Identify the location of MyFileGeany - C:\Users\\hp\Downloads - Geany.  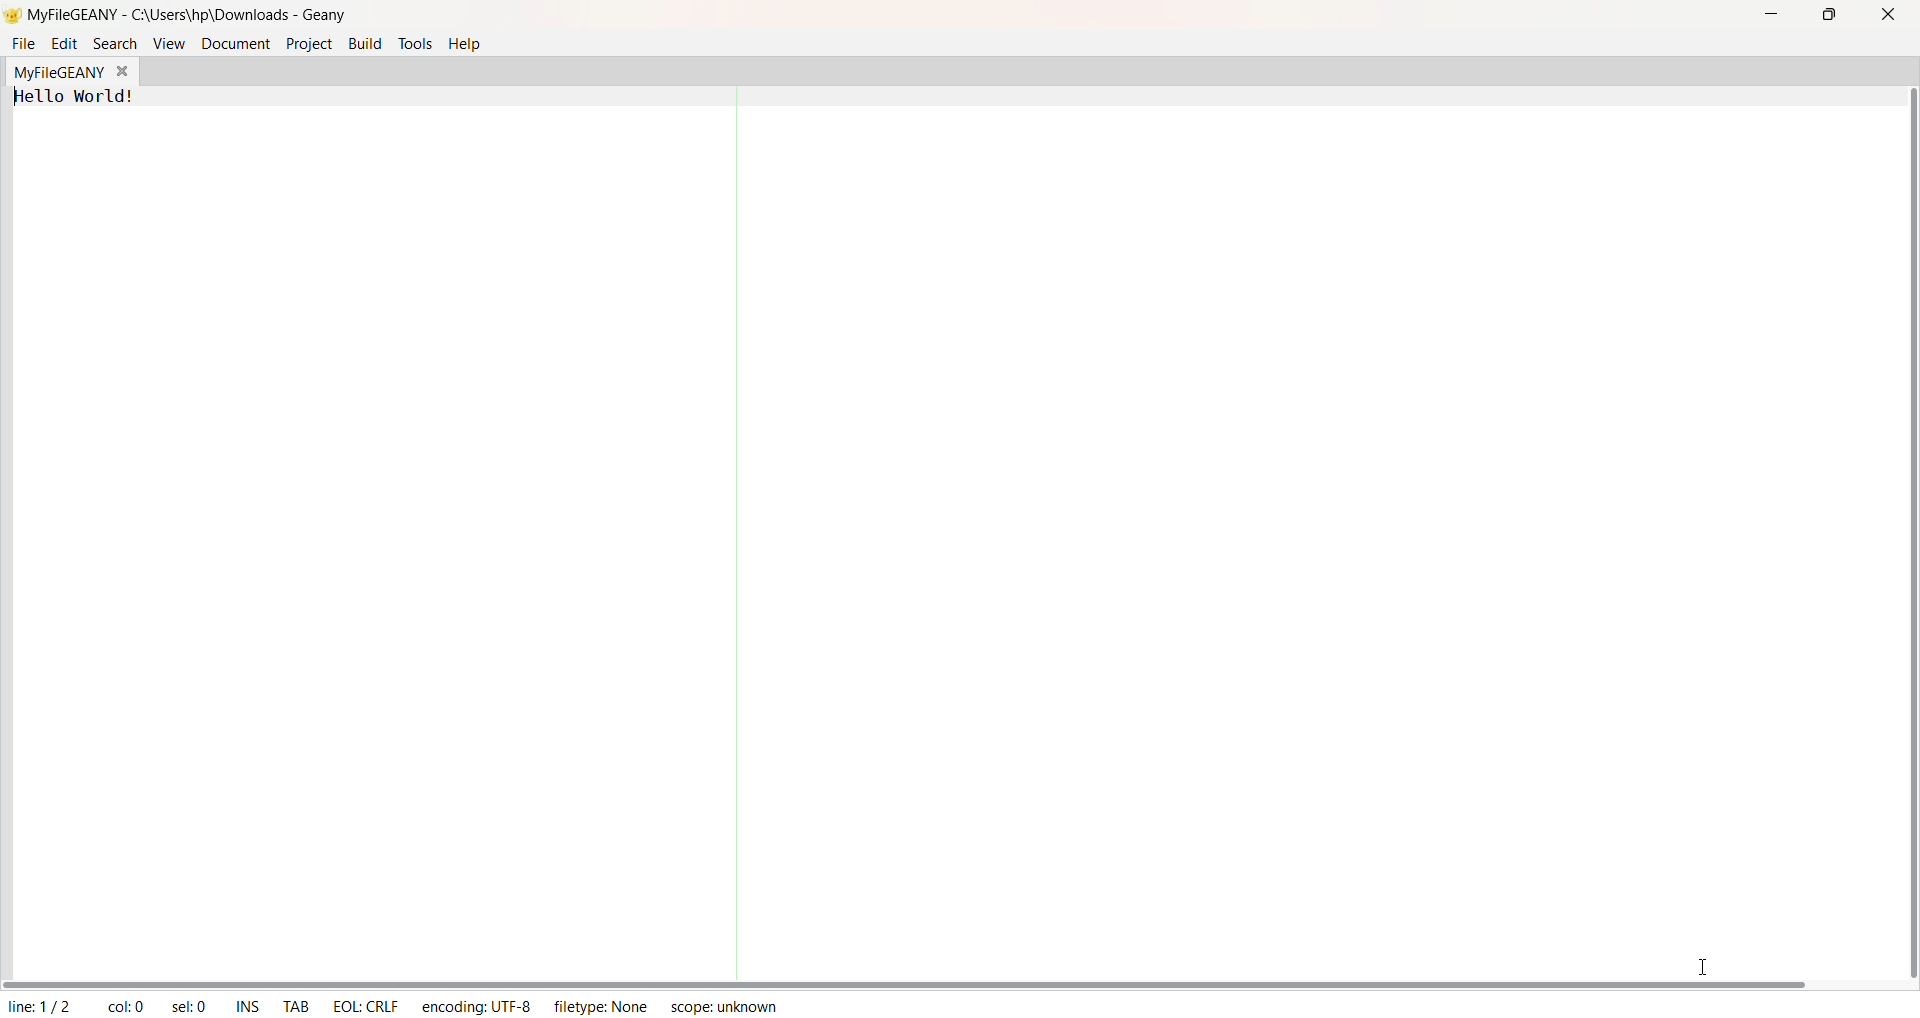
(321, 16).